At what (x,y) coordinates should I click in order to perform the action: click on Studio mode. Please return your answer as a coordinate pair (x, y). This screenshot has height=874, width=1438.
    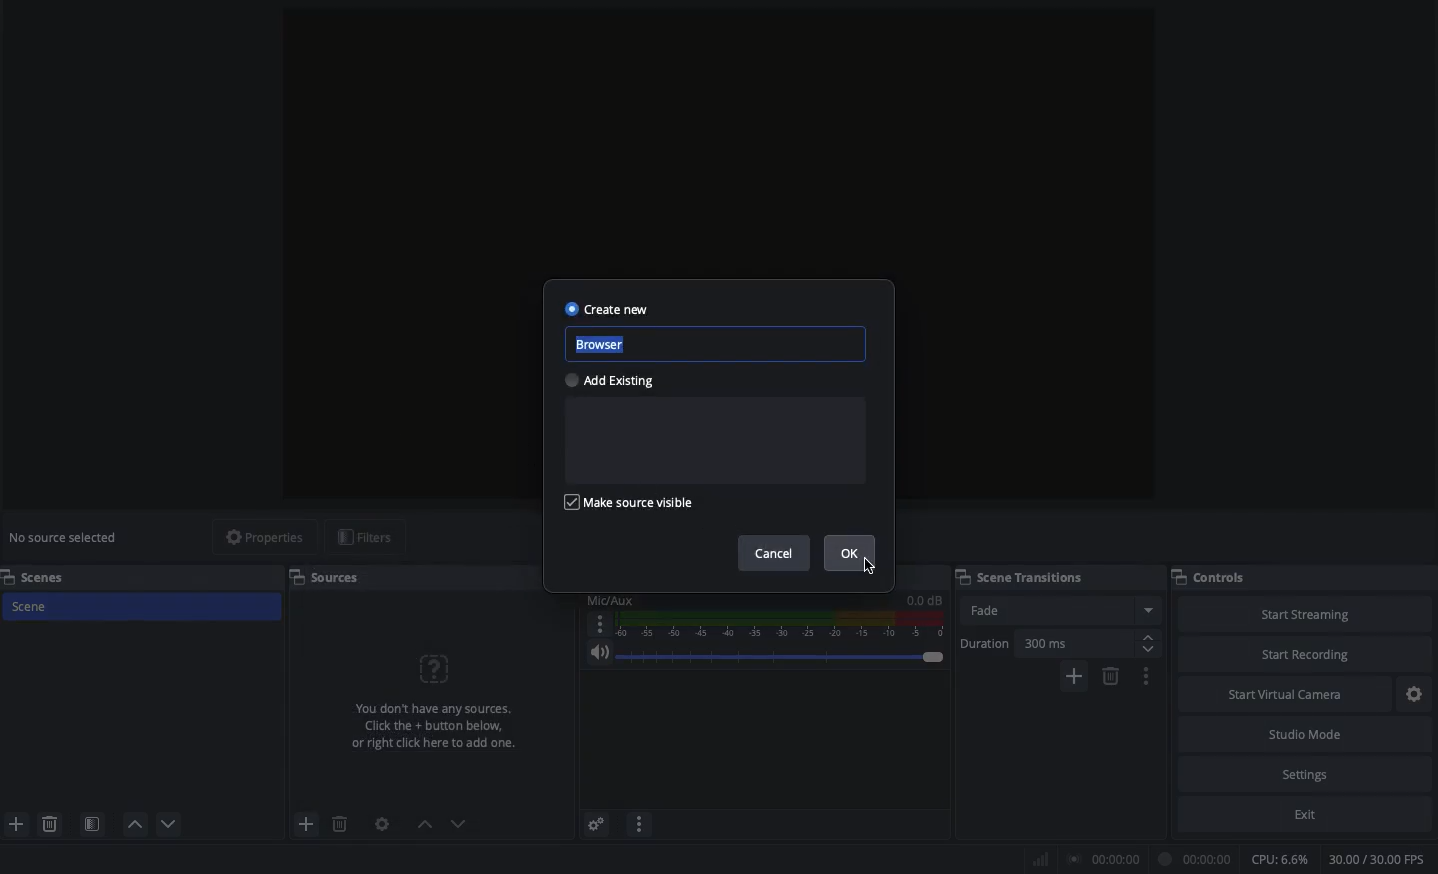
    Looking at the image, I should click on (1303, 732).